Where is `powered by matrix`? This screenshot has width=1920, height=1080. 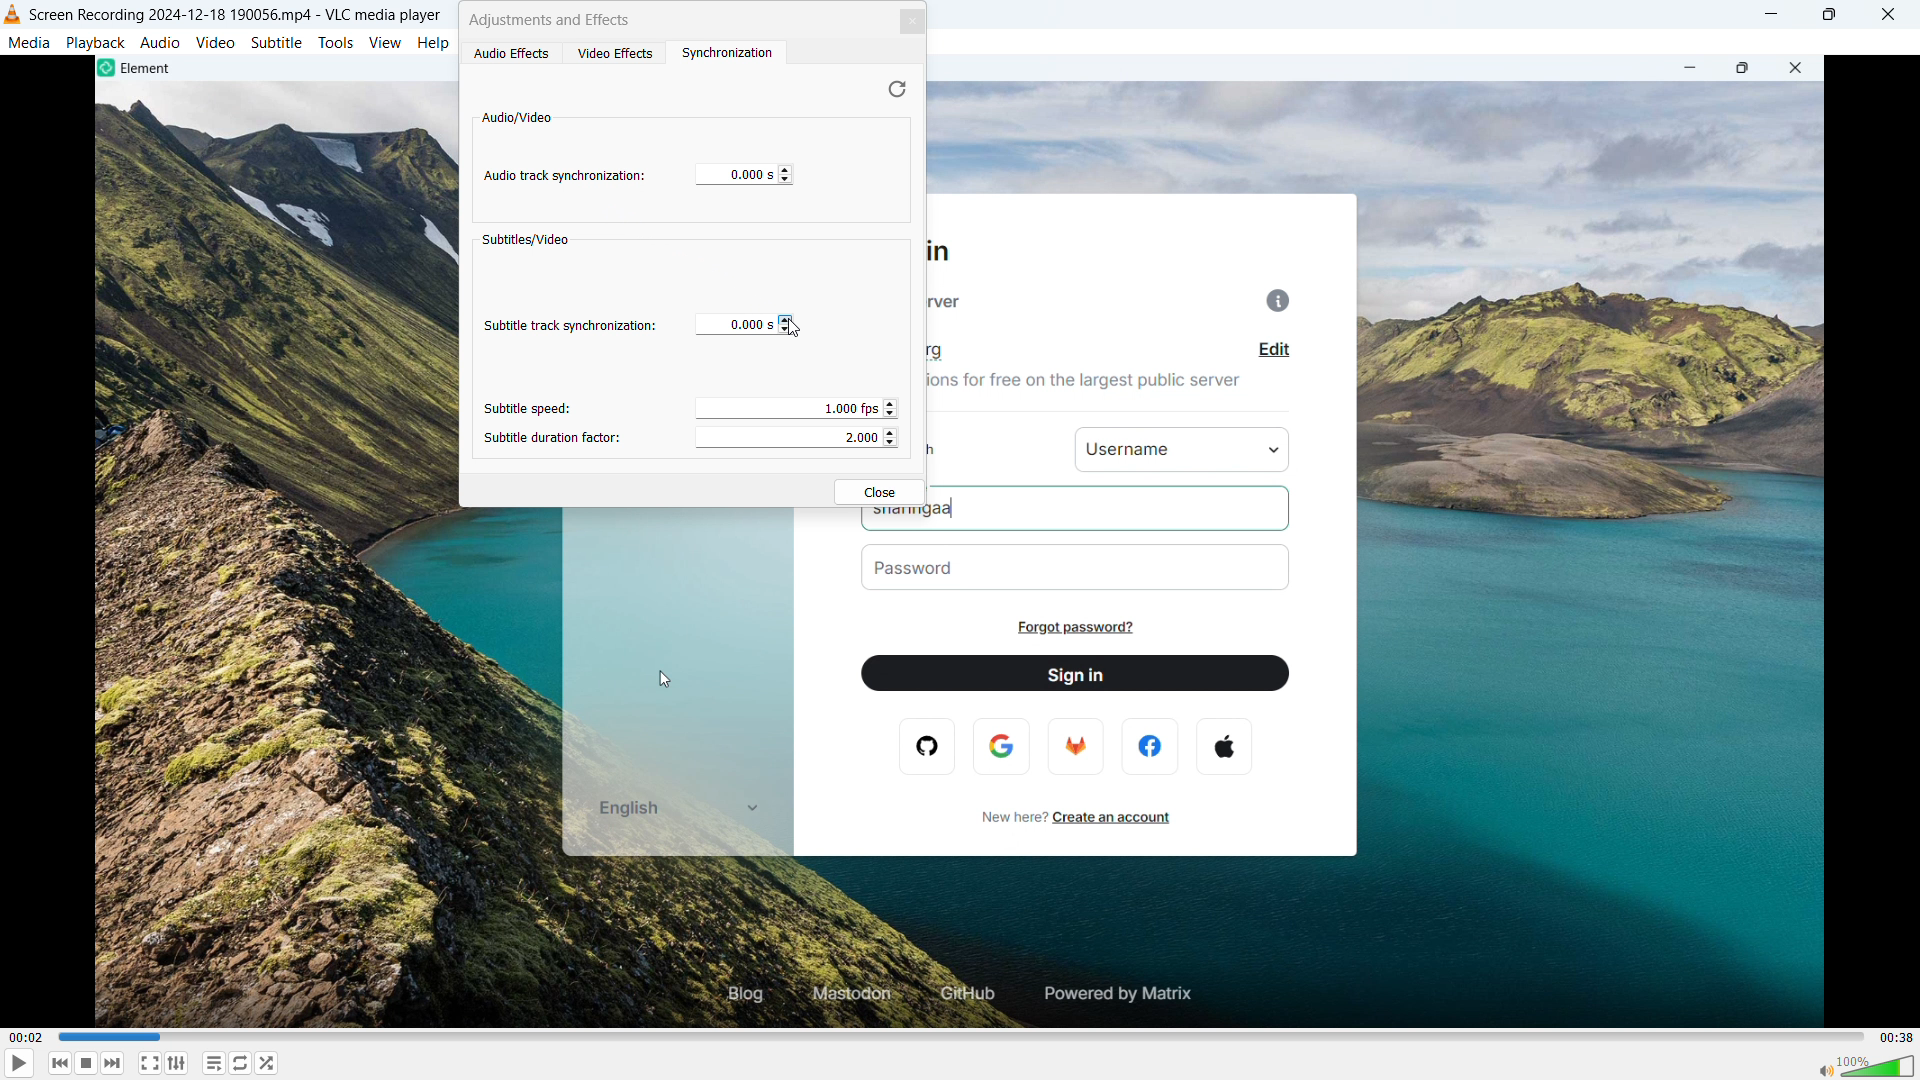 powered by matrix is located at coordinates (1117, 993).